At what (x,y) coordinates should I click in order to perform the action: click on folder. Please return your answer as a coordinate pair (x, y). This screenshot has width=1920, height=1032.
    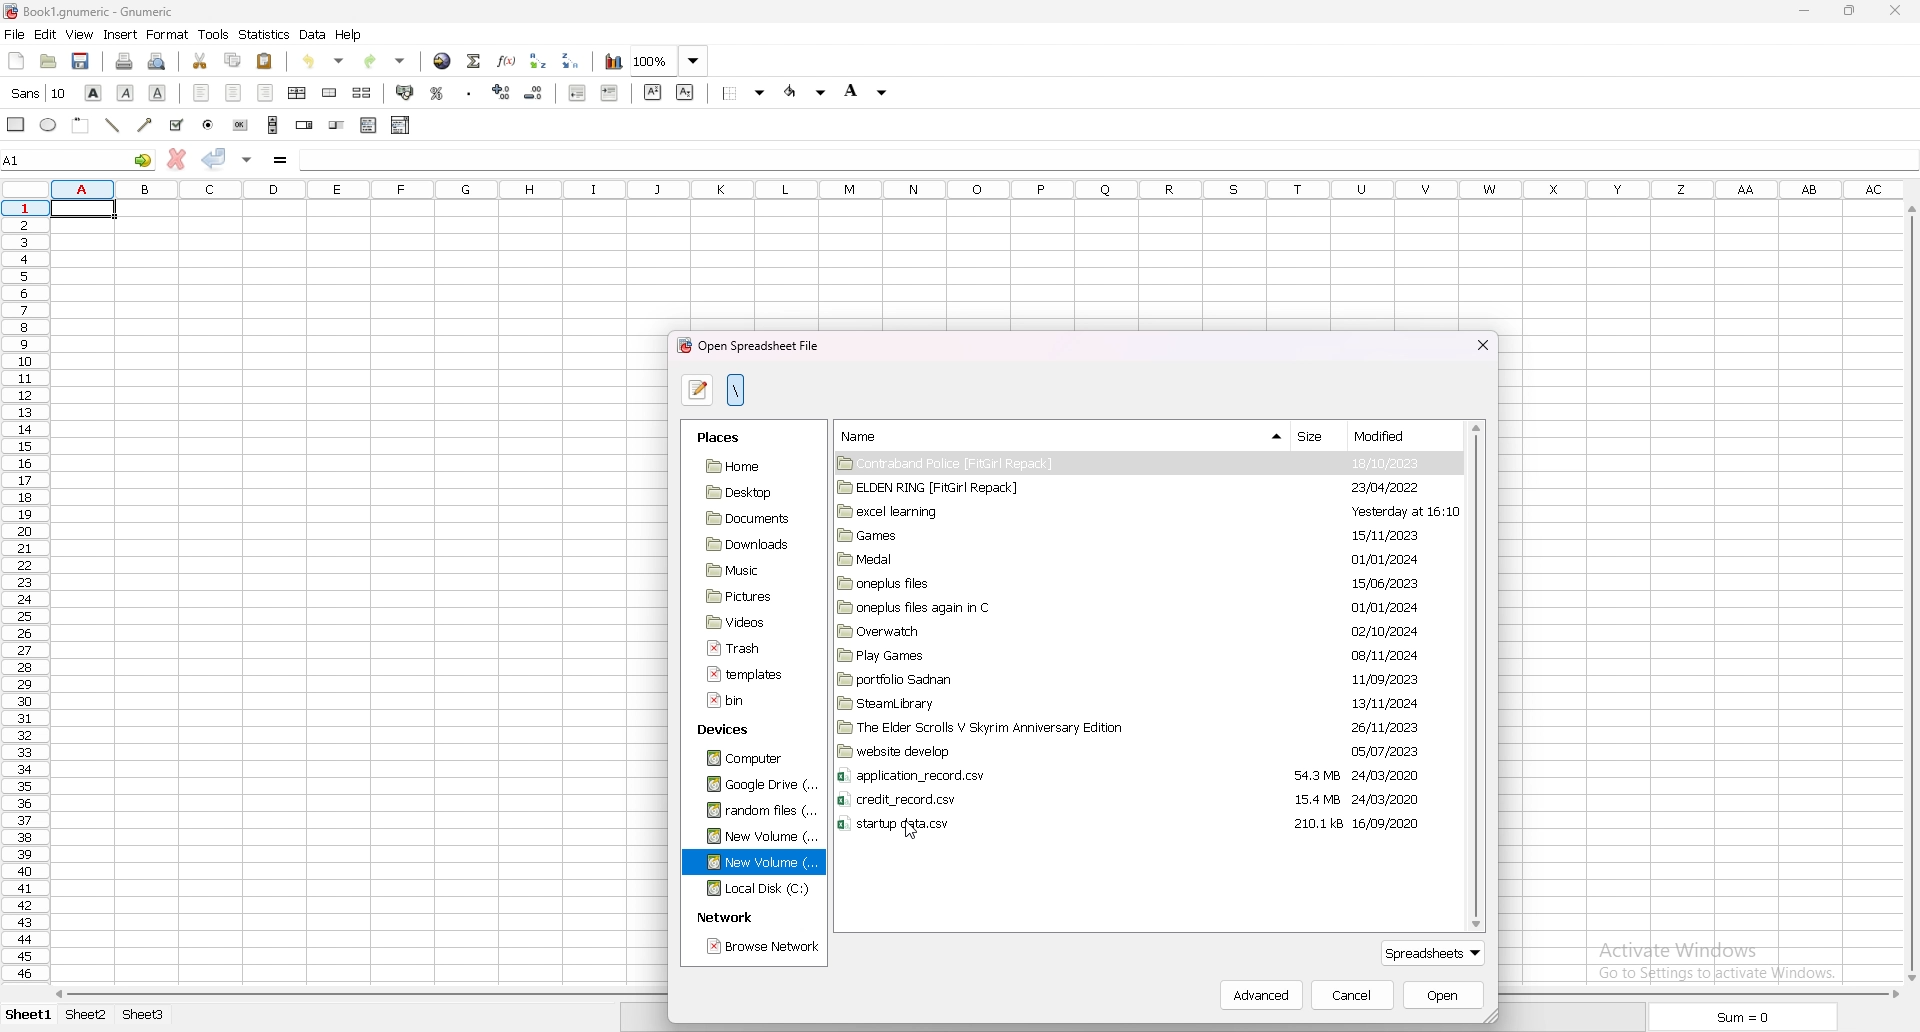
    Looking at the image, I should click on (747, 492).